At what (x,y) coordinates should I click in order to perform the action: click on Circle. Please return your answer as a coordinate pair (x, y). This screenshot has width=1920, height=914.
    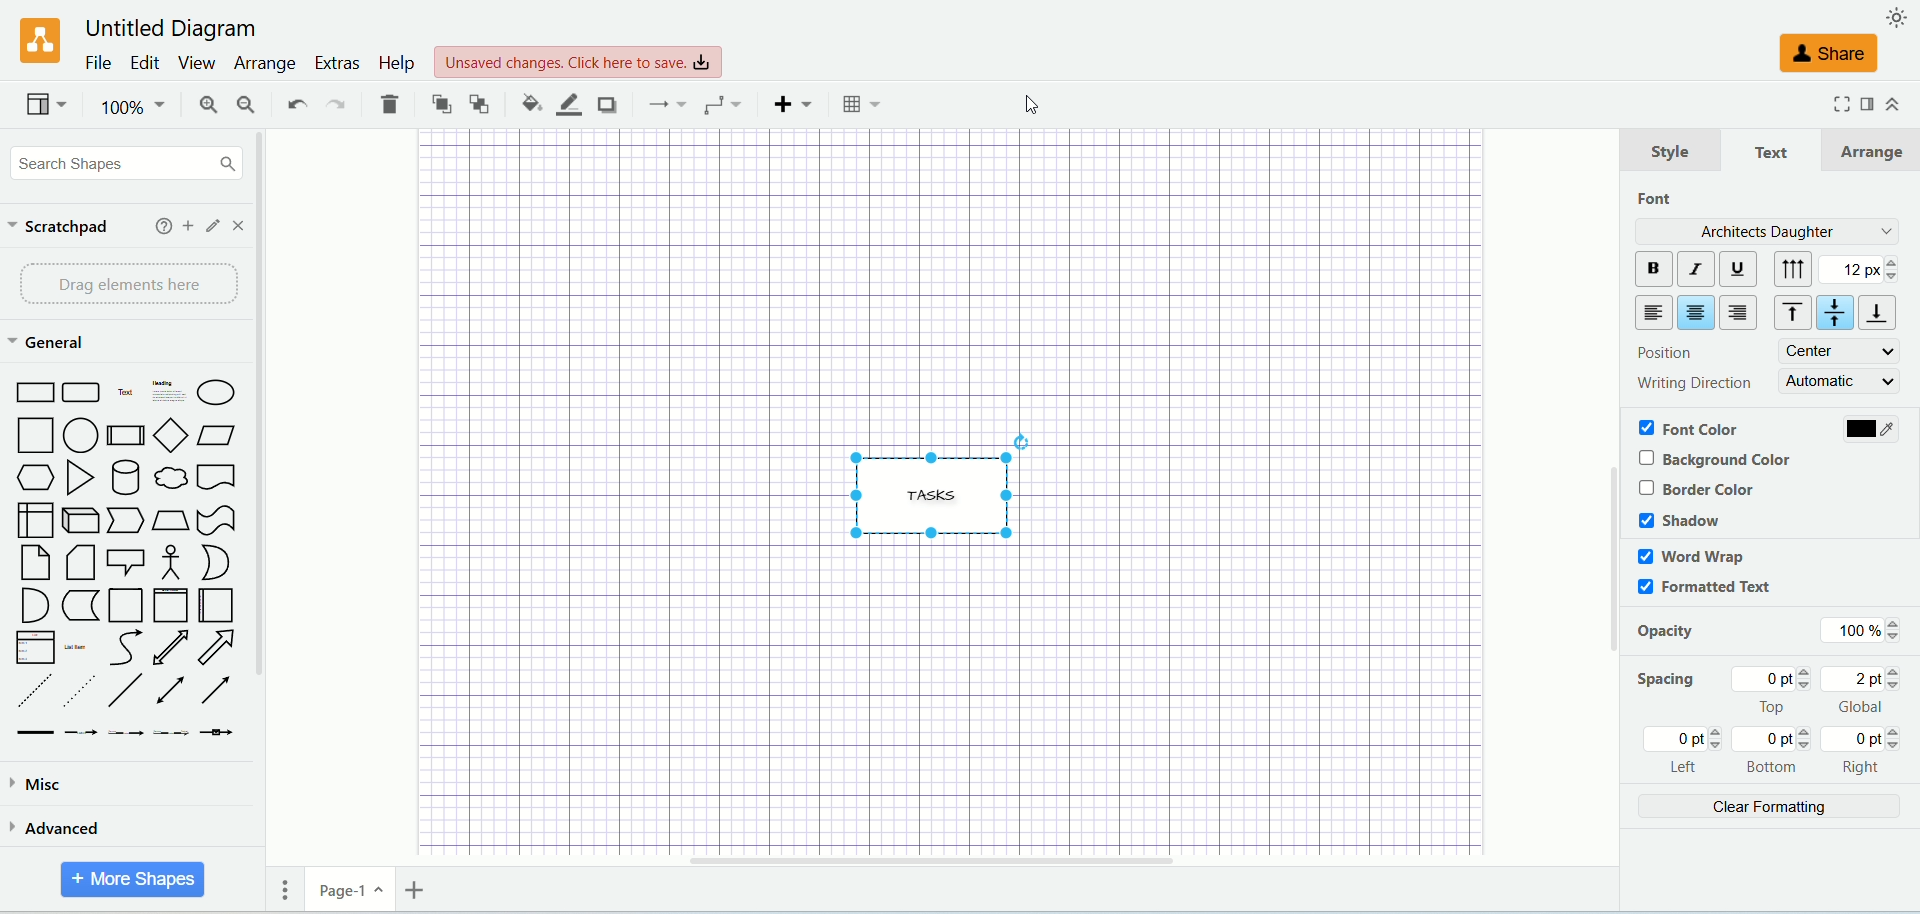
    Looking at the image, I should click on (82, 435).